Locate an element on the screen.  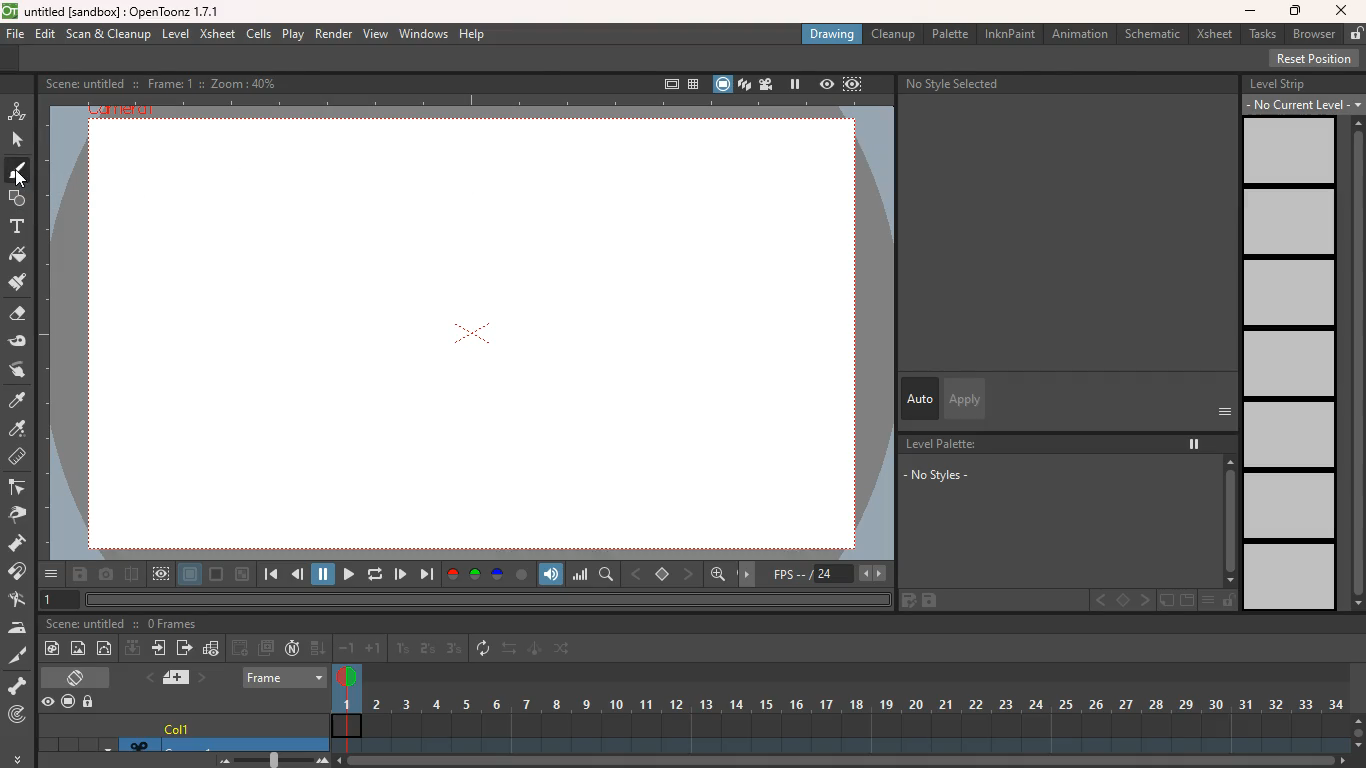
front is located at coordinates (1147, 600).